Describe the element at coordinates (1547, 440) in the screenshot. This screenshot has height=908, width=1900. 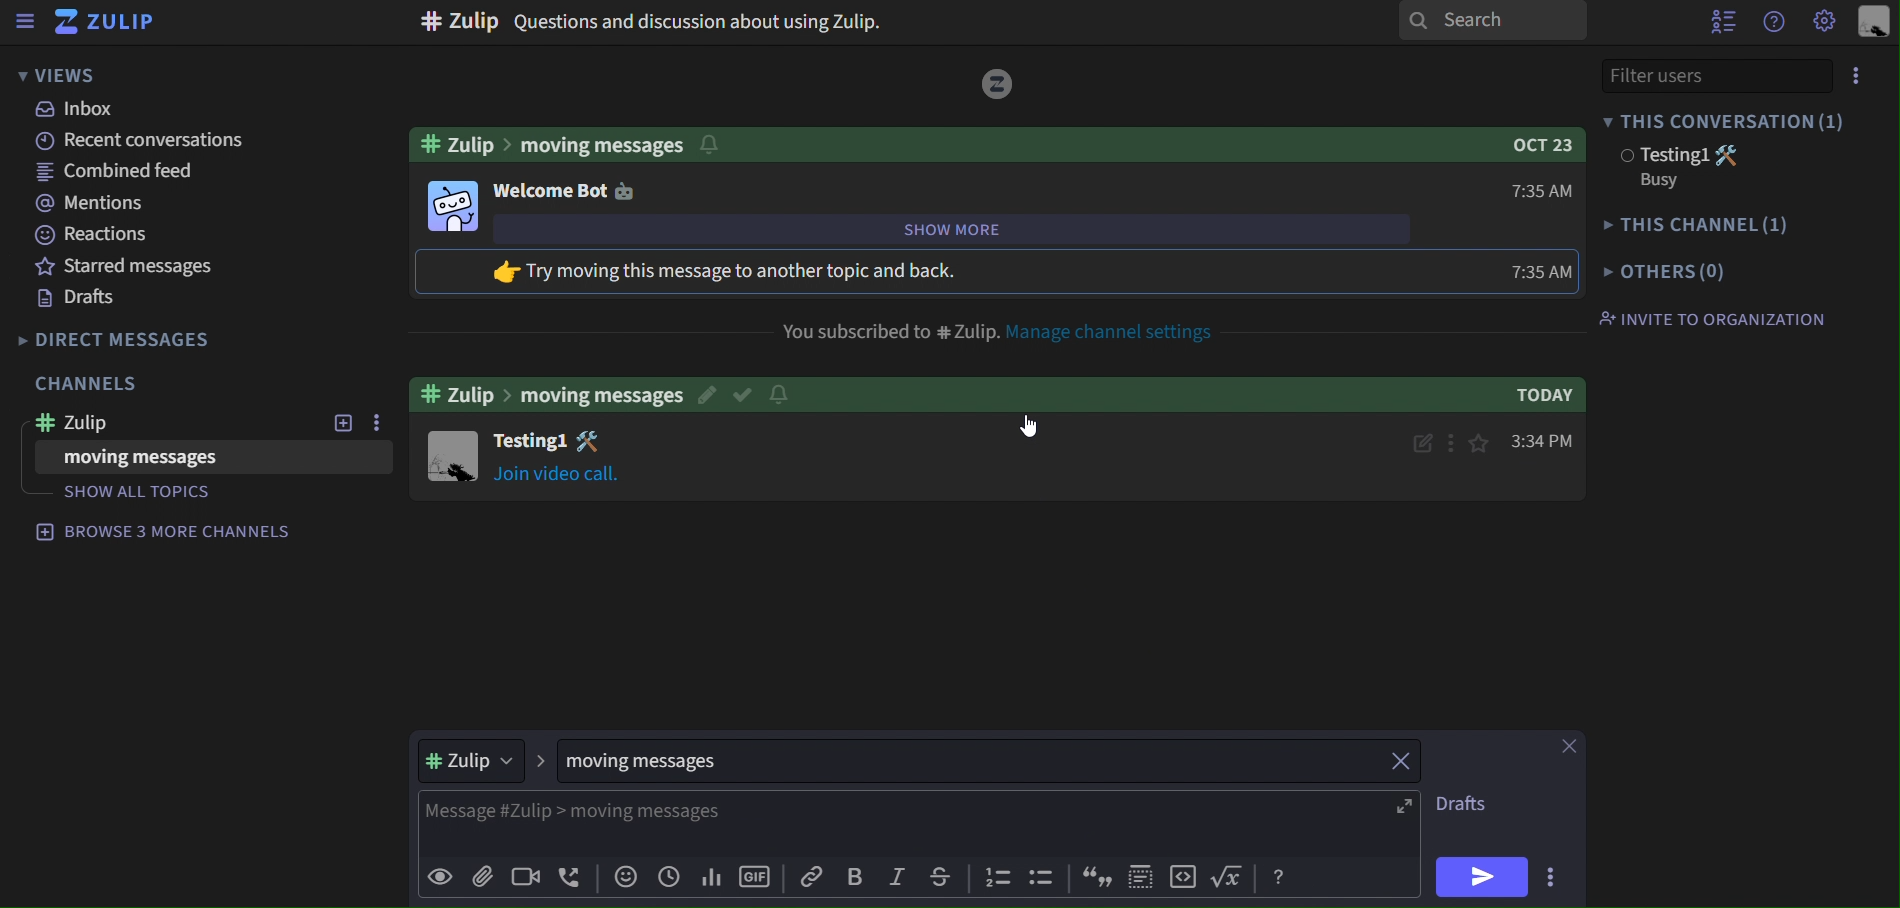
I see `3:34 PM` at that location.